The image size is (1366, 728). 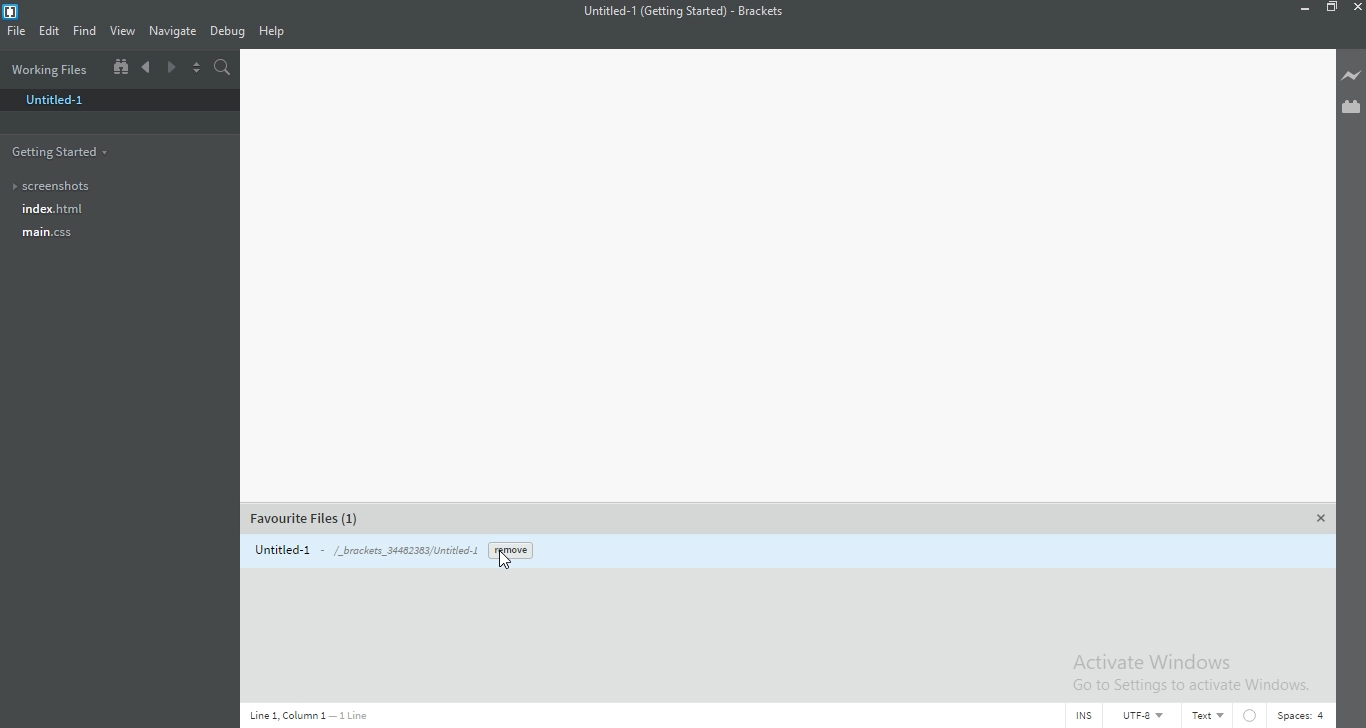 I want to click on Navigate, so click(x=175, y=30).